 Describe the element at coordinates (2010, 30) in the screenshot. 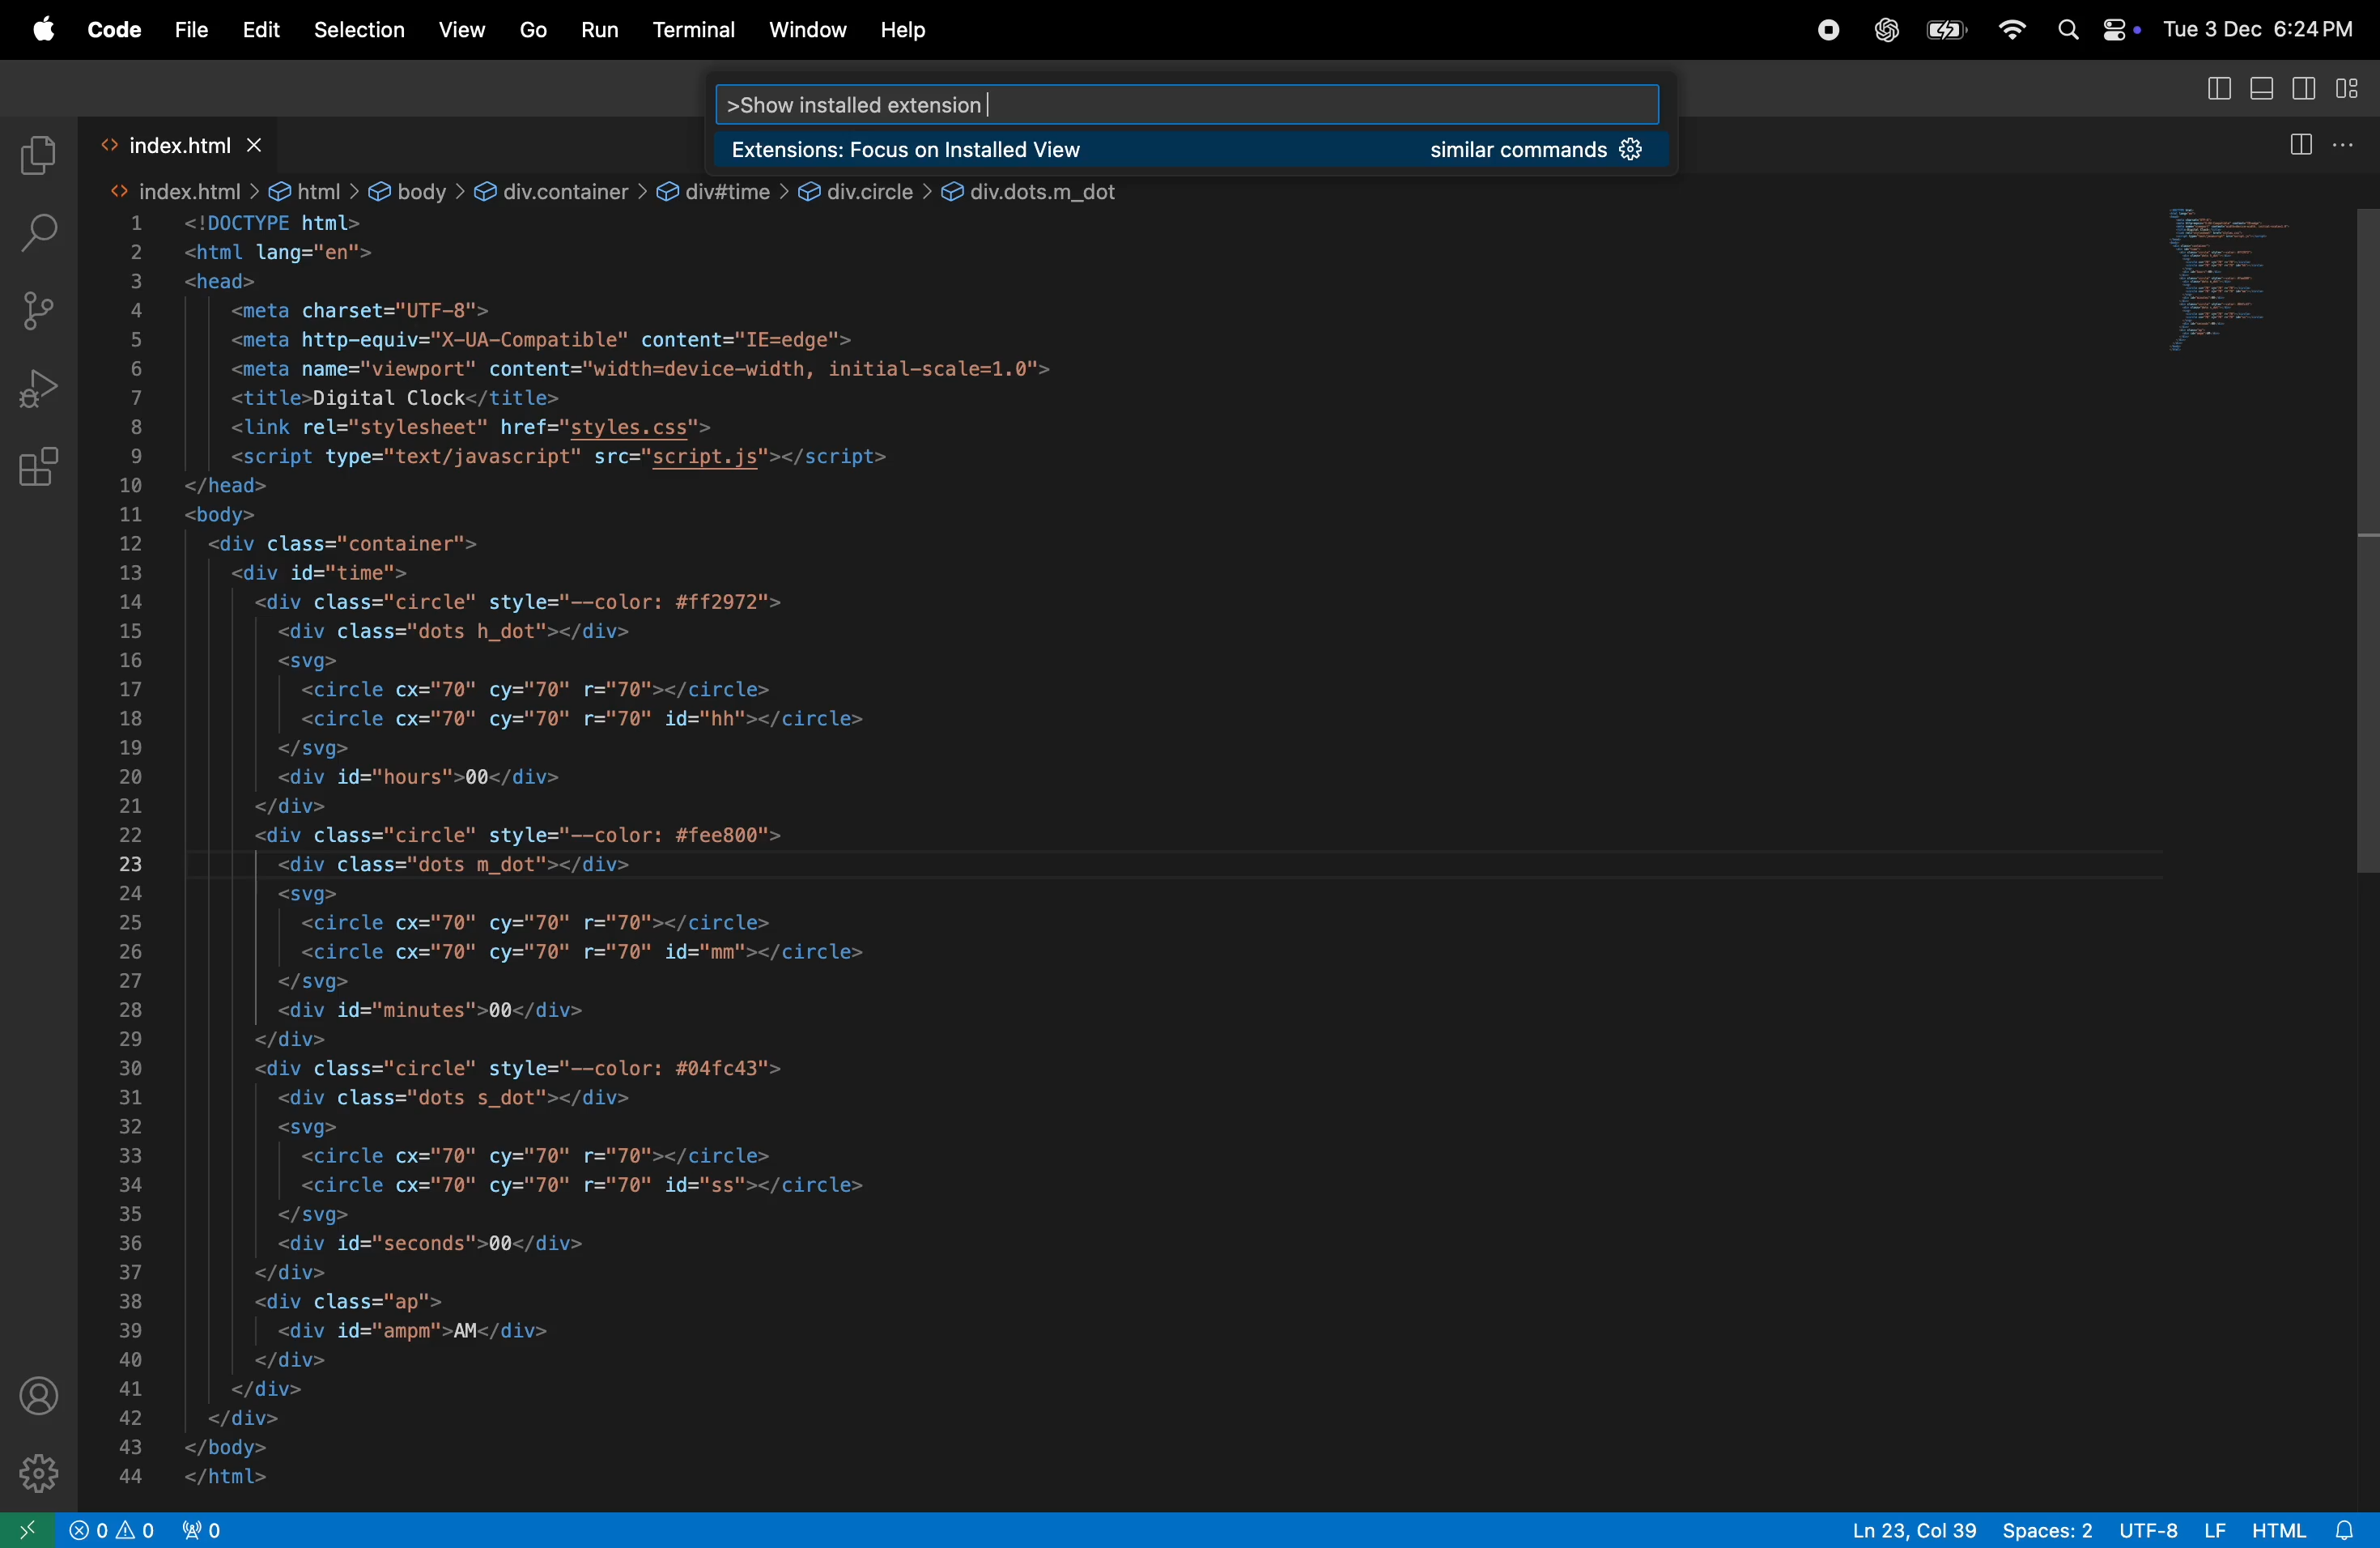

I see `wifi` at that location.